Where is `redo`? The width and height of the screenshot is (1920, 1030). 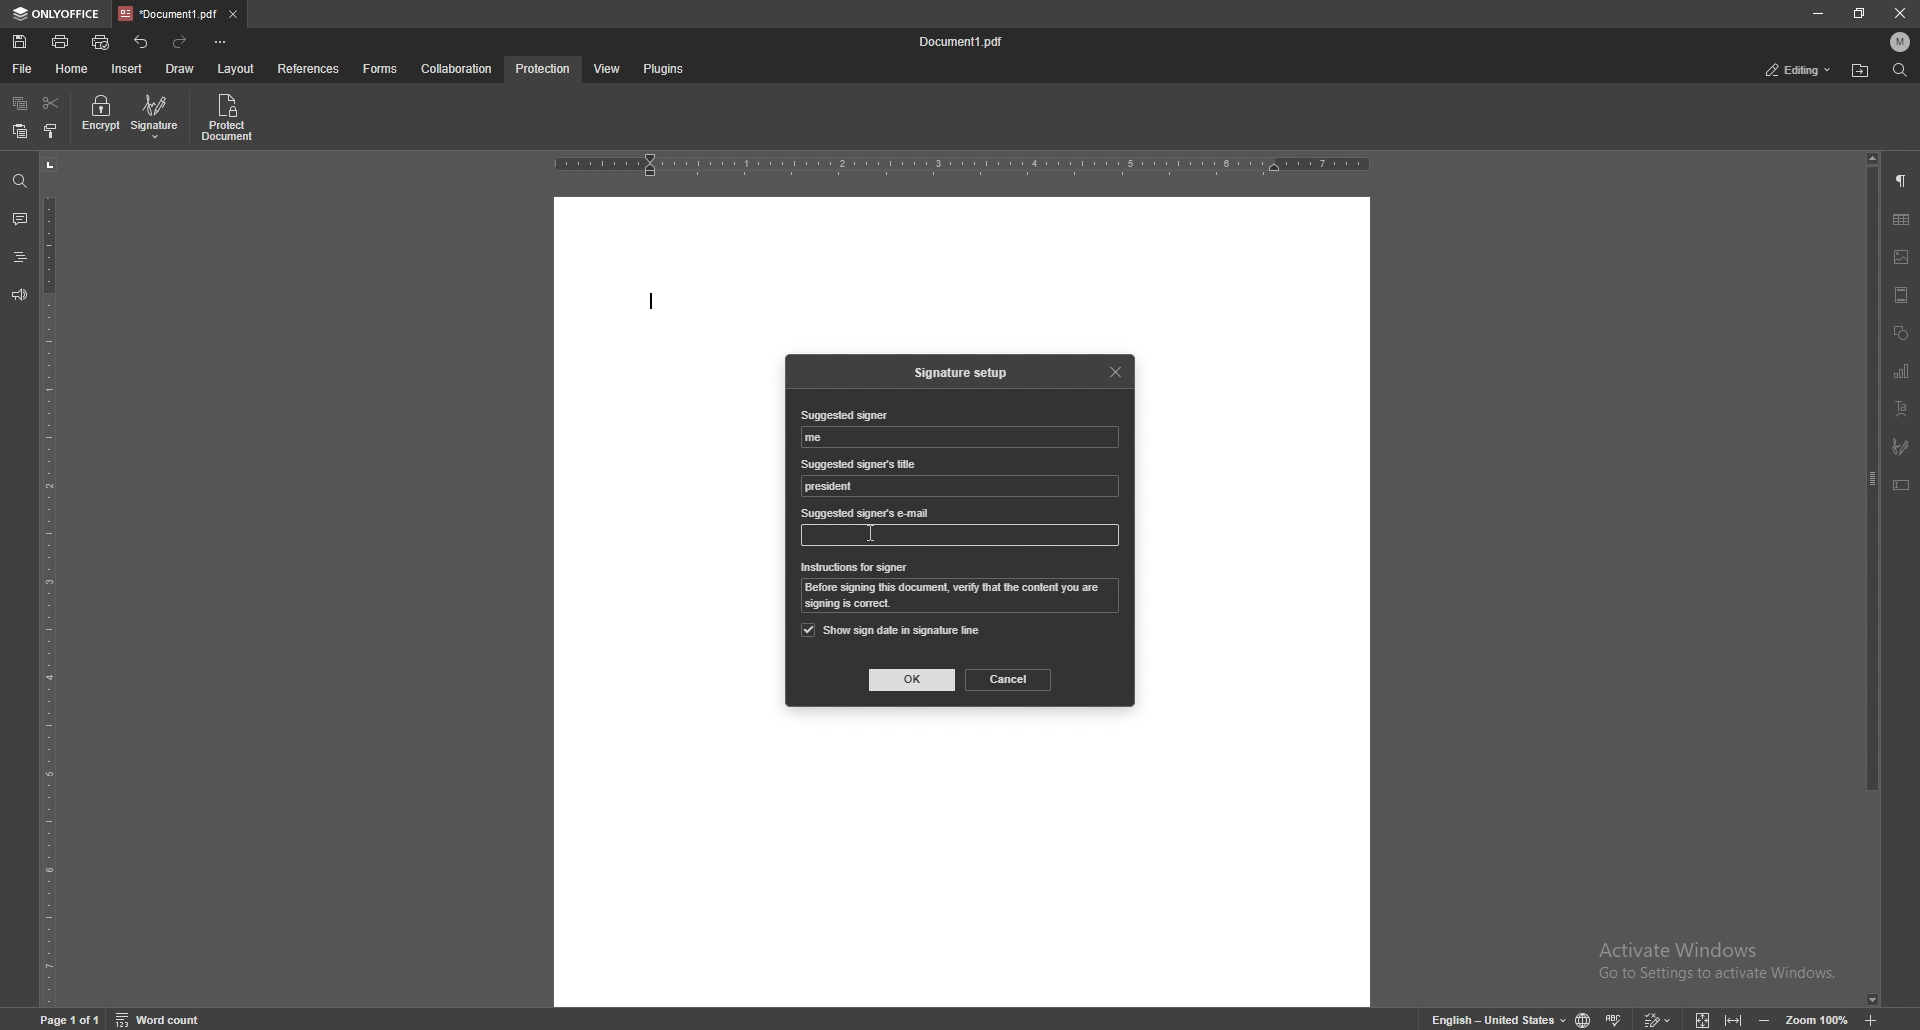
redo is located at coordinates (181, 42).